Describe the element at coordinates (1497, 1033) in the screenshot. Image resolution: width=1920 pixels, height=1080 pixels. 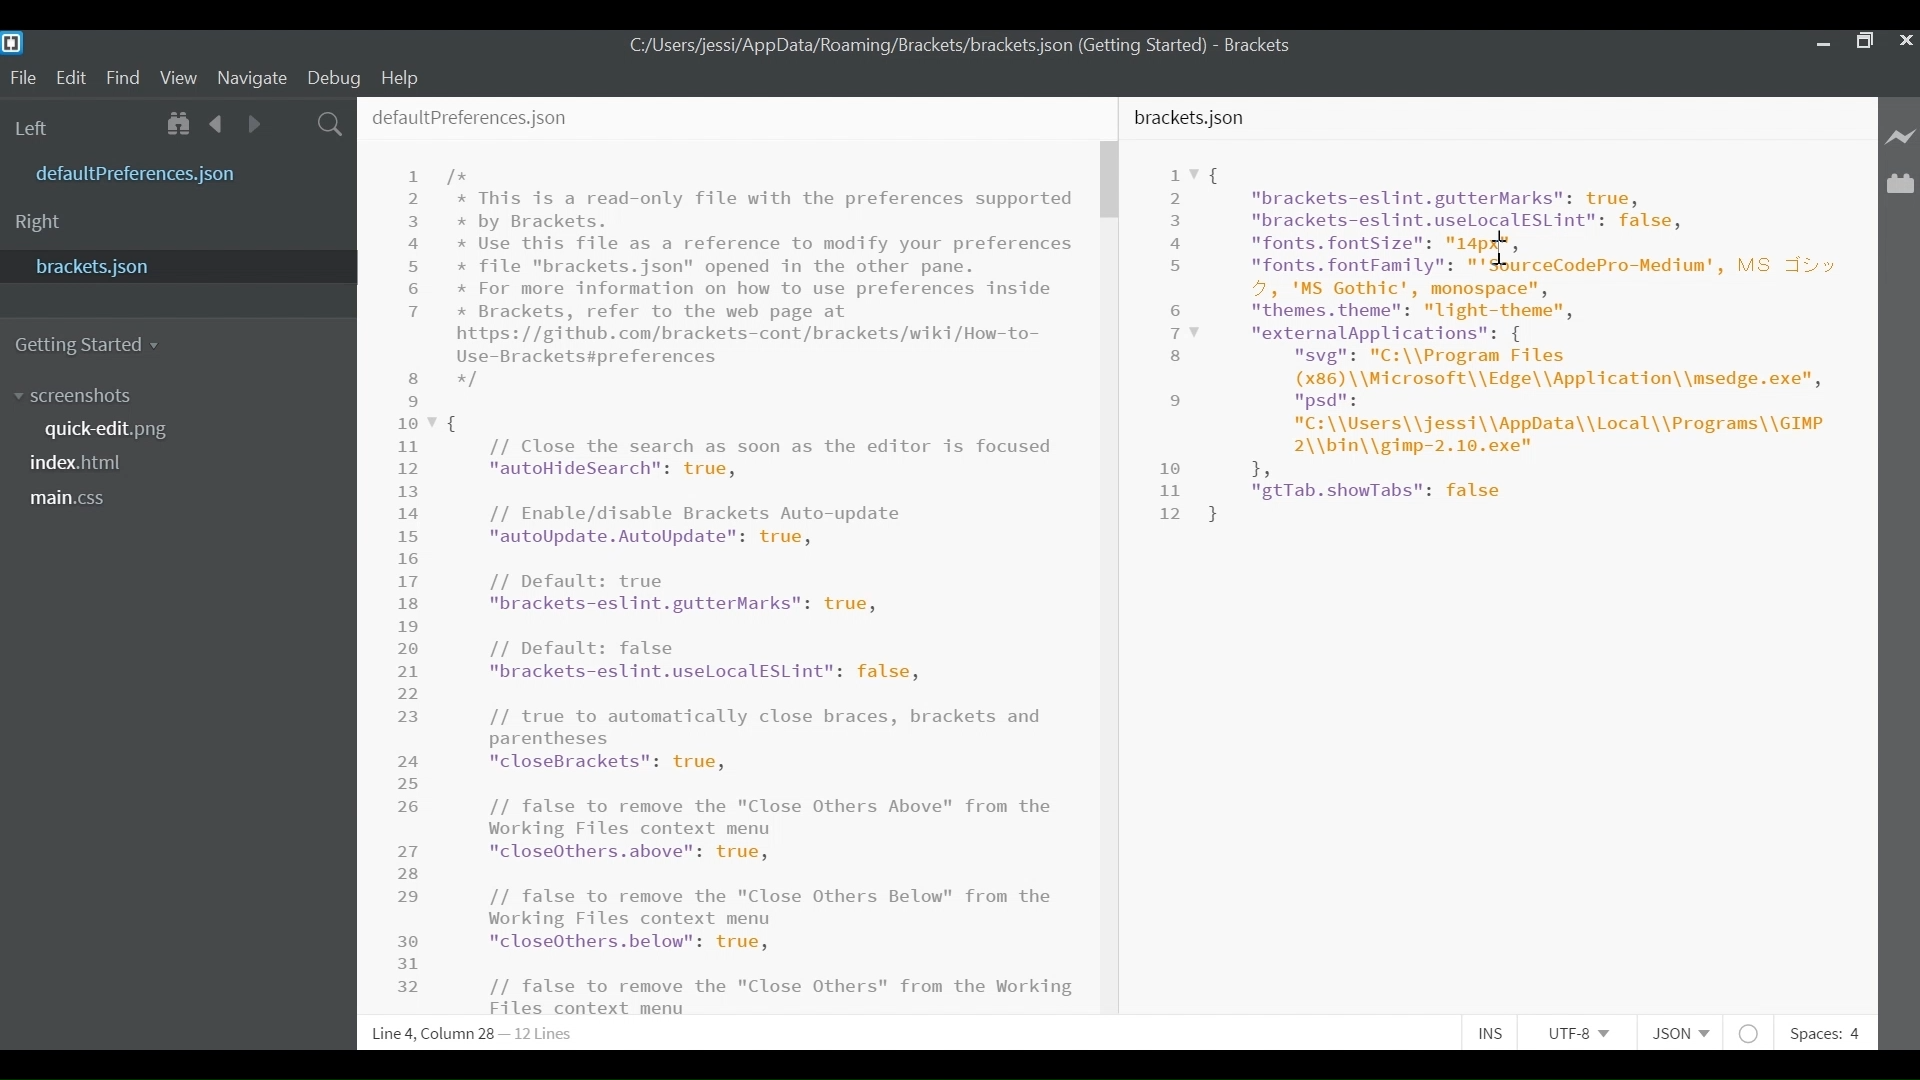
I see `INS` at that location.